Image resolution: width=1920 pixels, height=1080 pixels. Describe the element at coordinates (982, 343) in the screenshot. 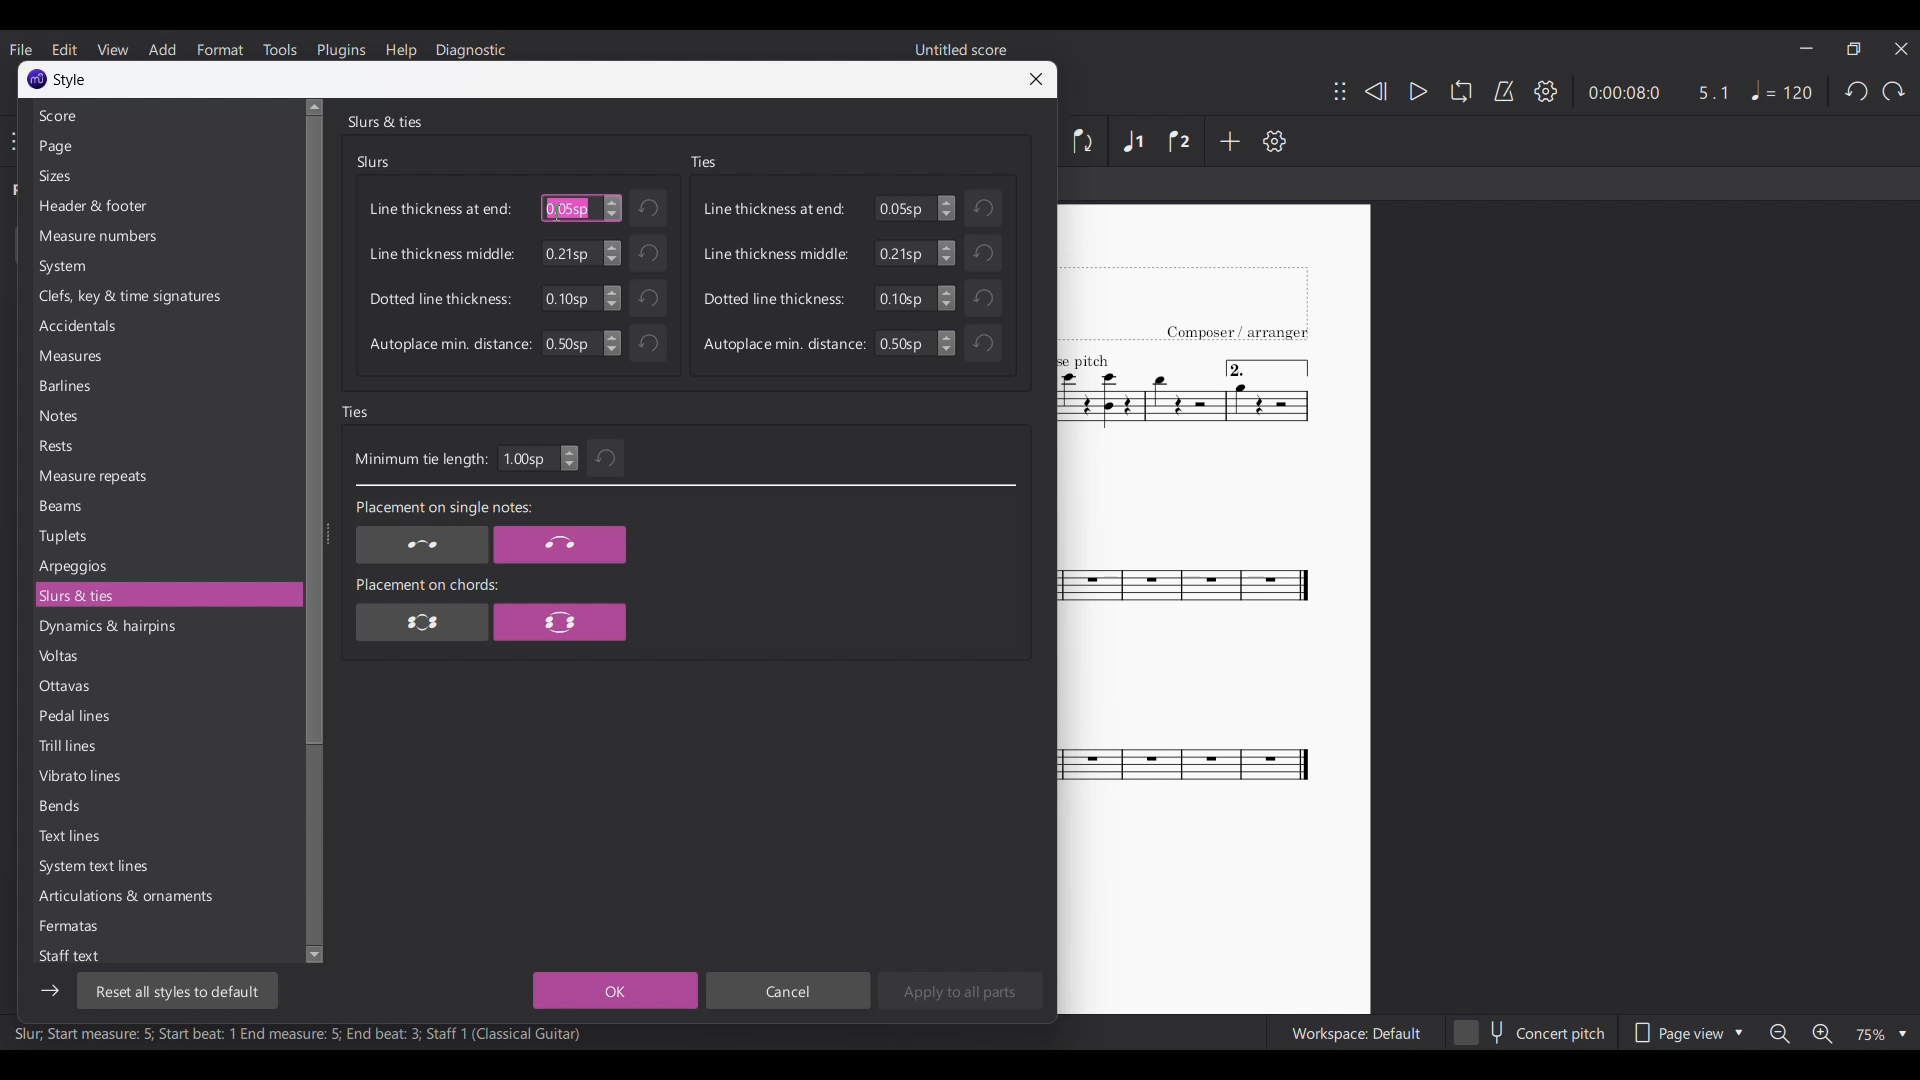

I see `Undo` at that location.